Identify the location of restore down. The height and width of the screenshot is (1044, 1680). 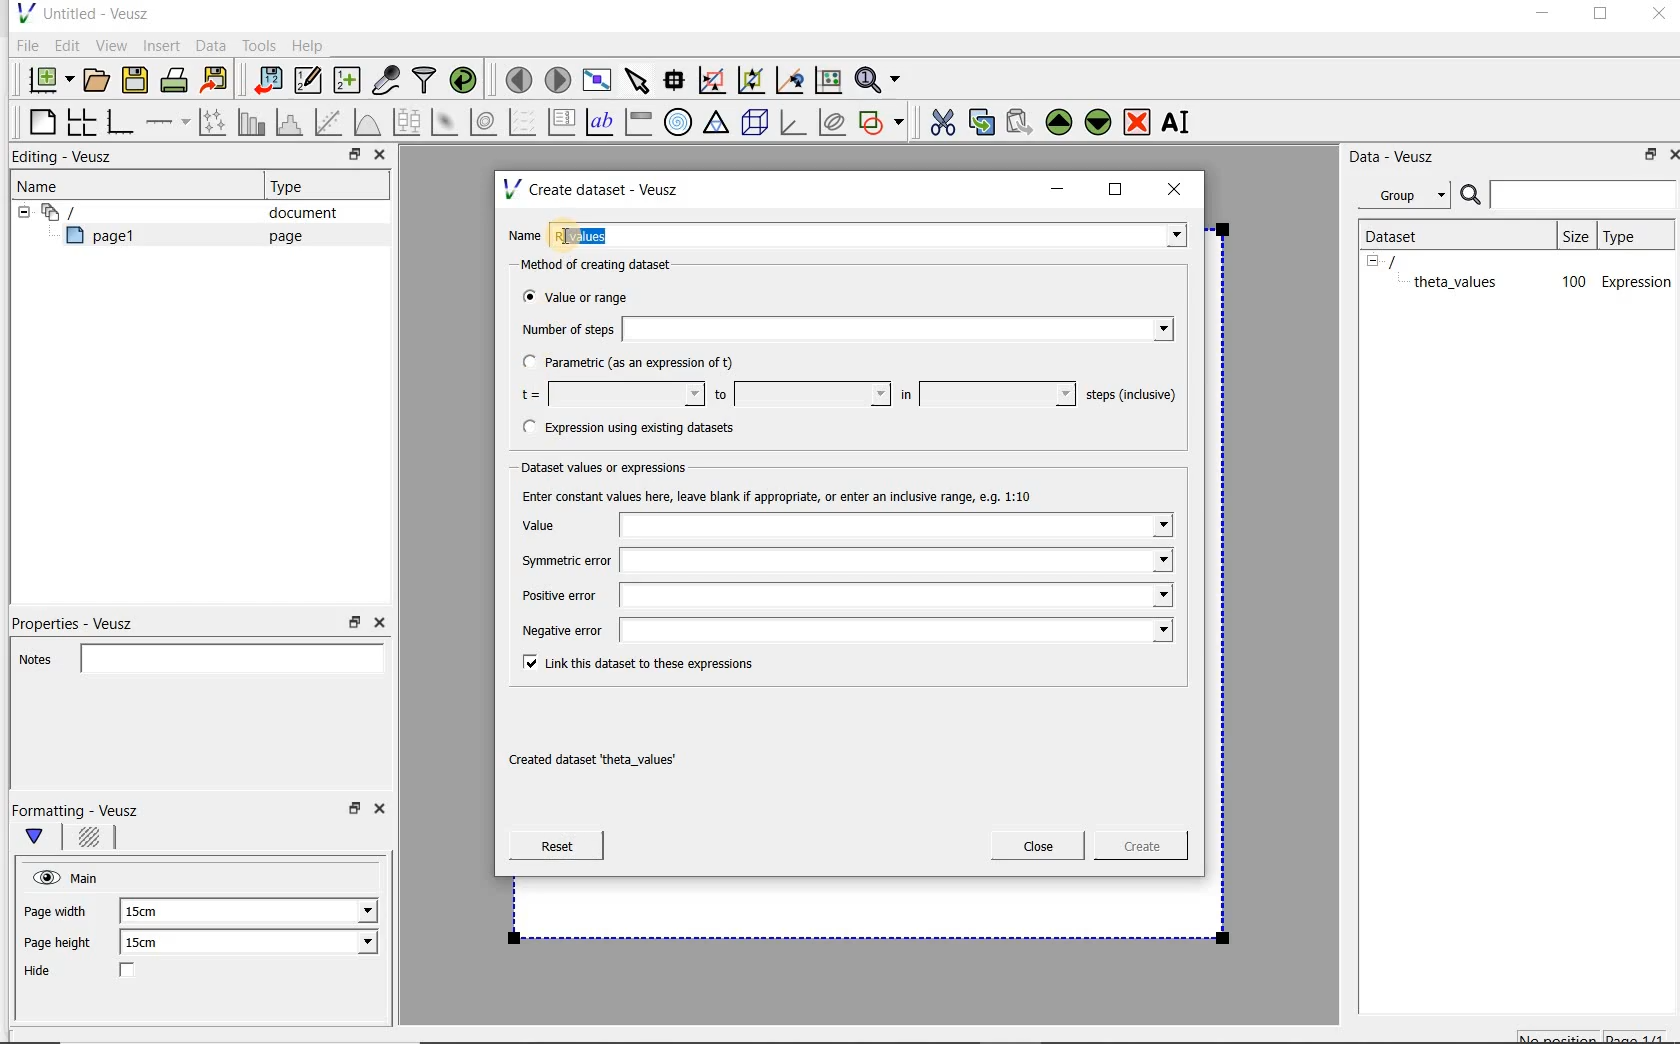
(349, 157).